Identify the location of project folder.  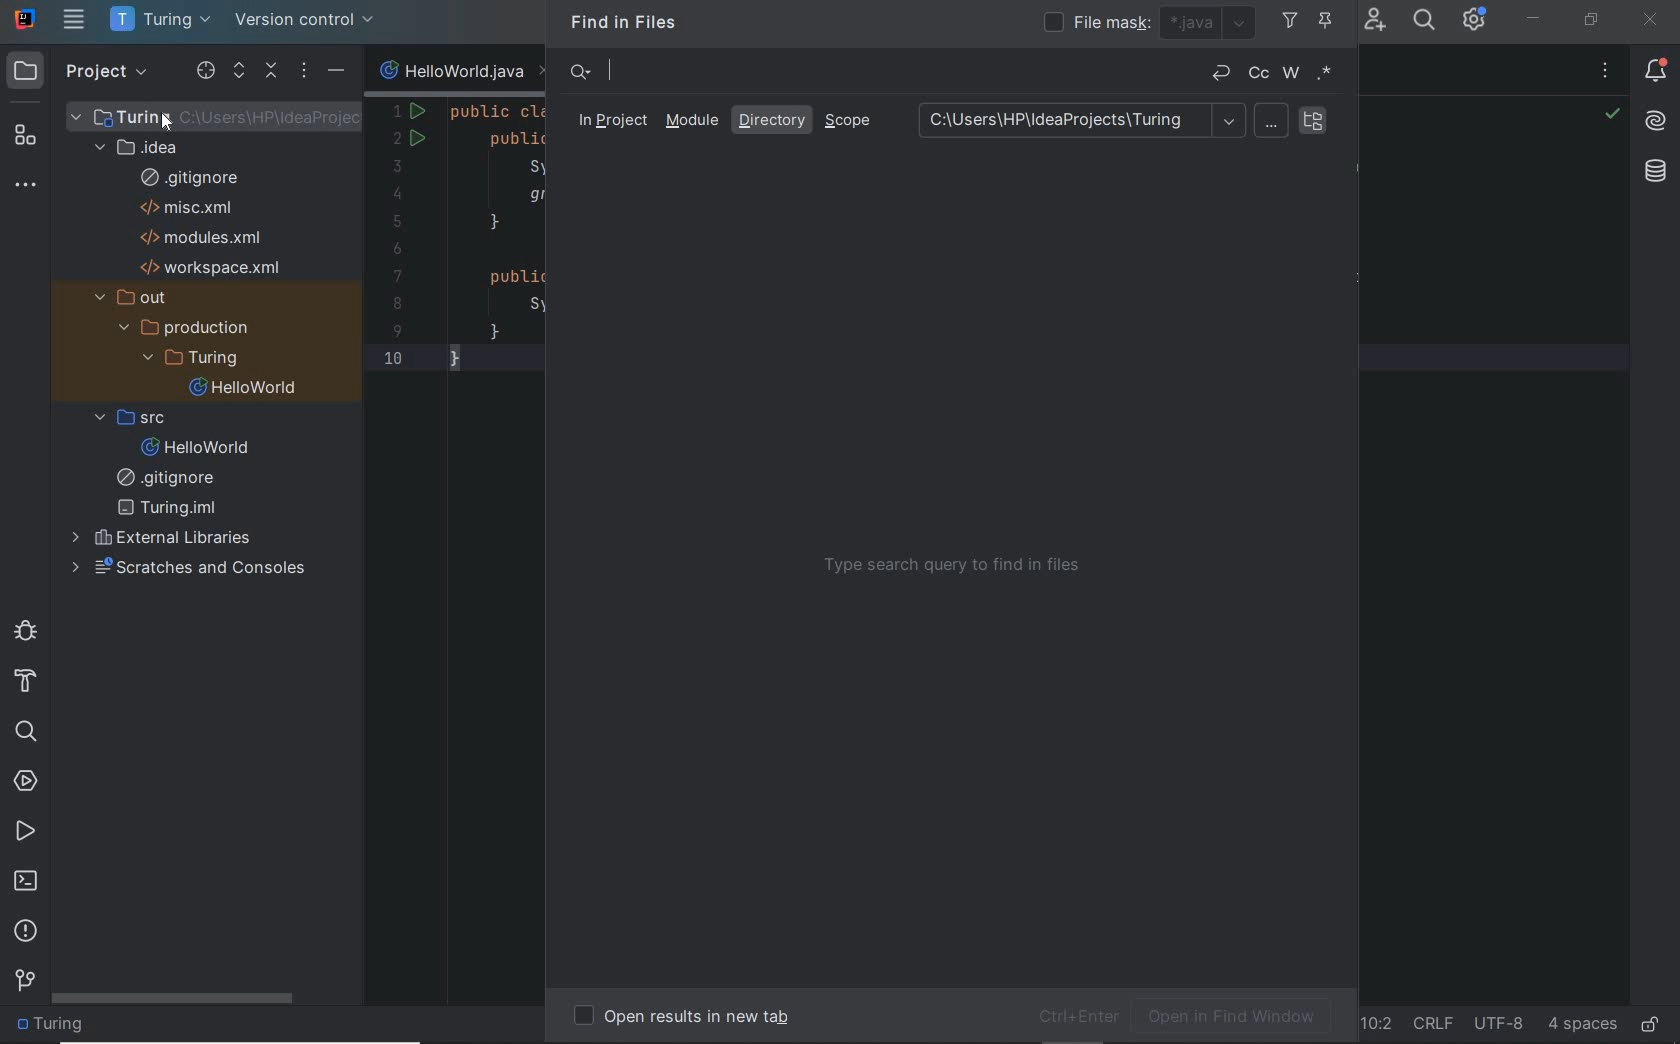
(196, 361).